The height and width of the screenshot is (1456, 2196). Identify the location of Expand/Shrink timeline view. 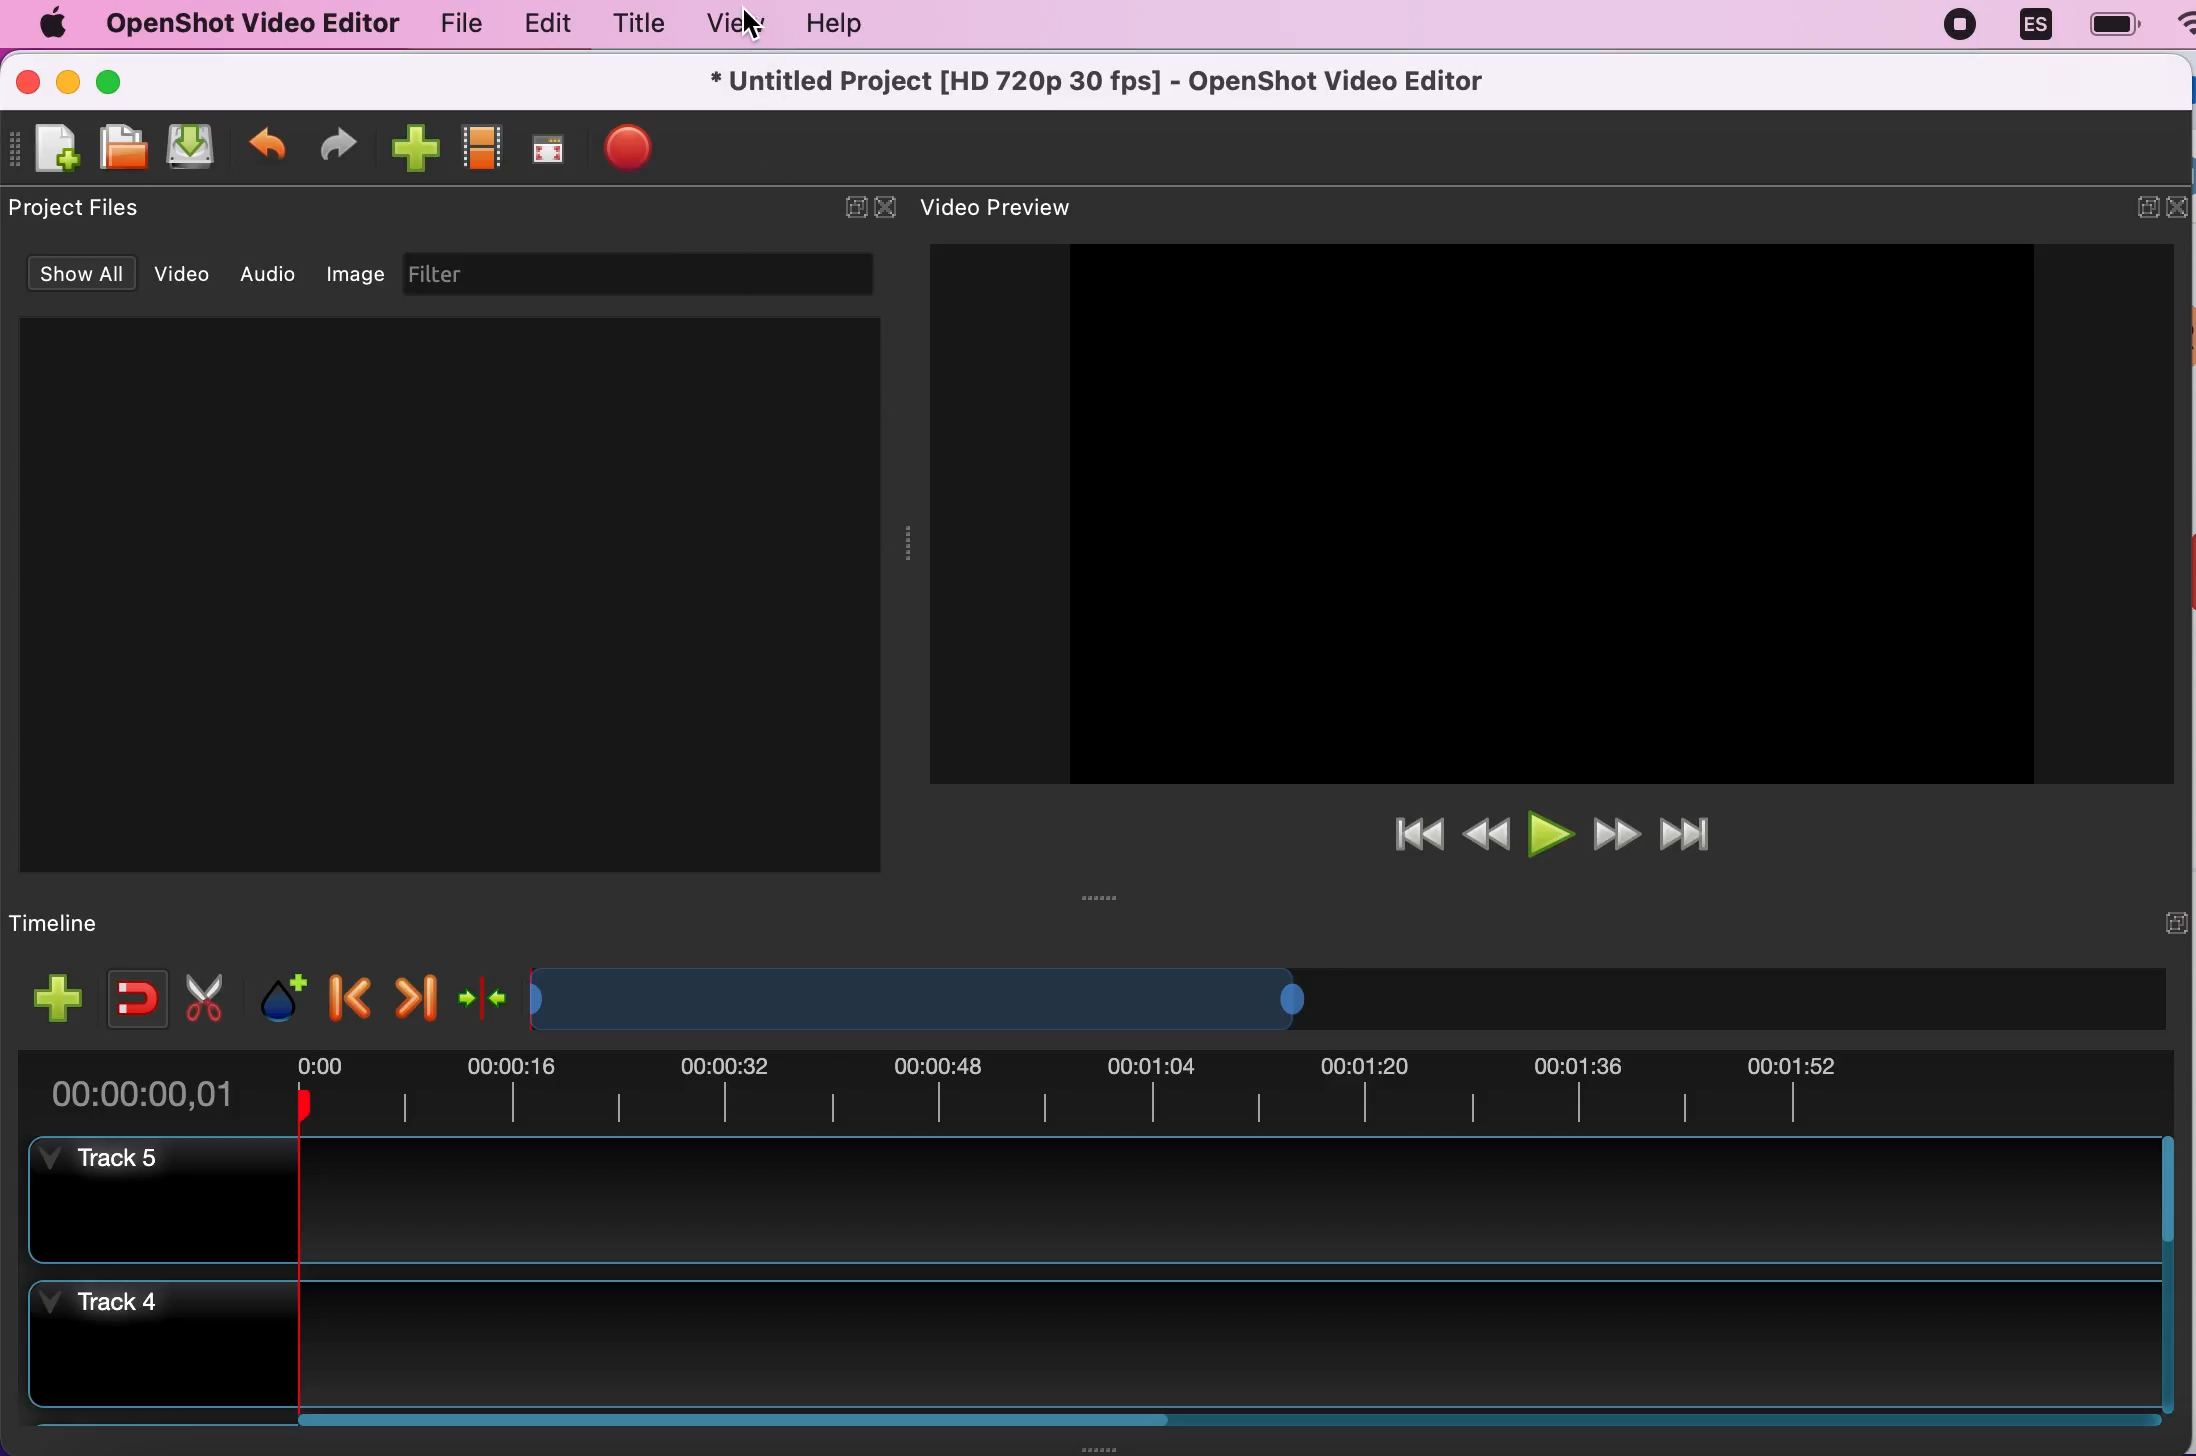
(925, 999).